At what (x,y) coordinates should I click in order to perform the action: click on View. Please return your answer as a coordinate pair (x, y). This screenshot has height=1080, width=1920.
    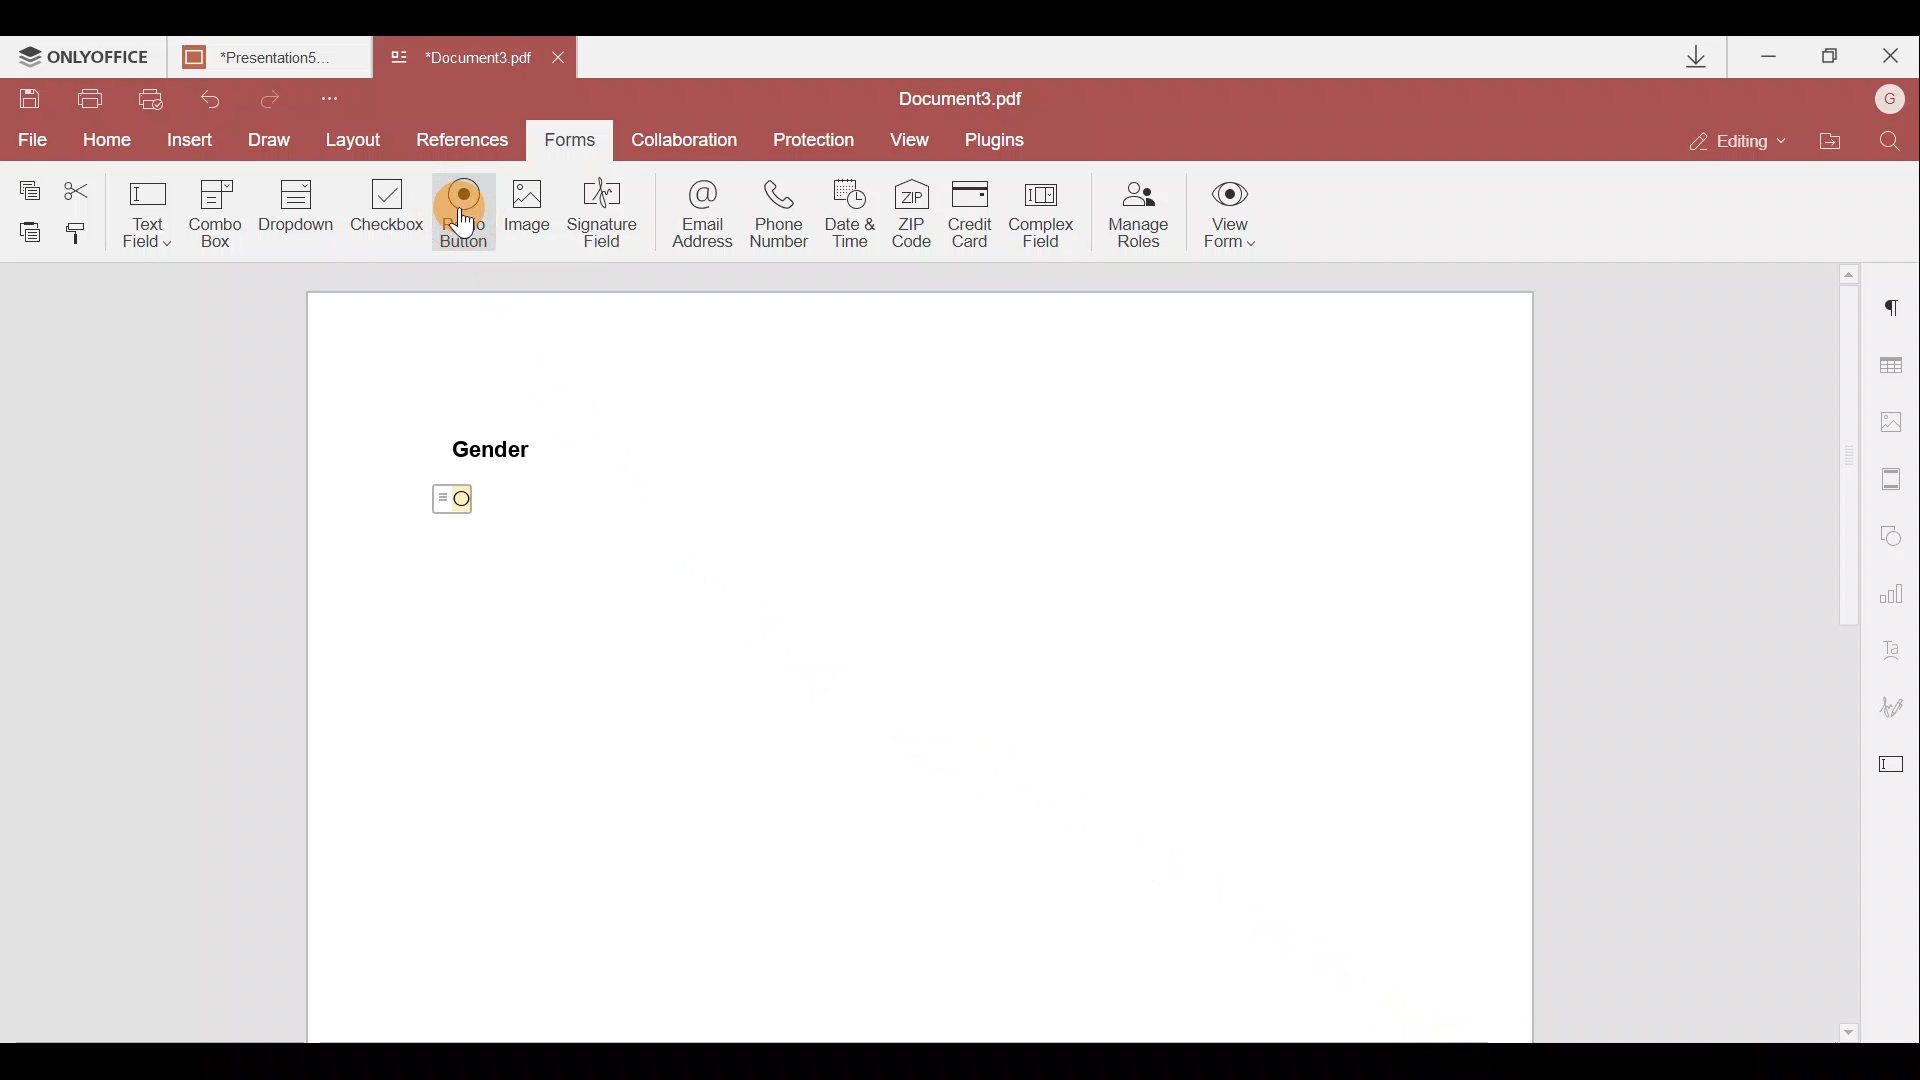
    Looking at the image, I should click on (919, 137).